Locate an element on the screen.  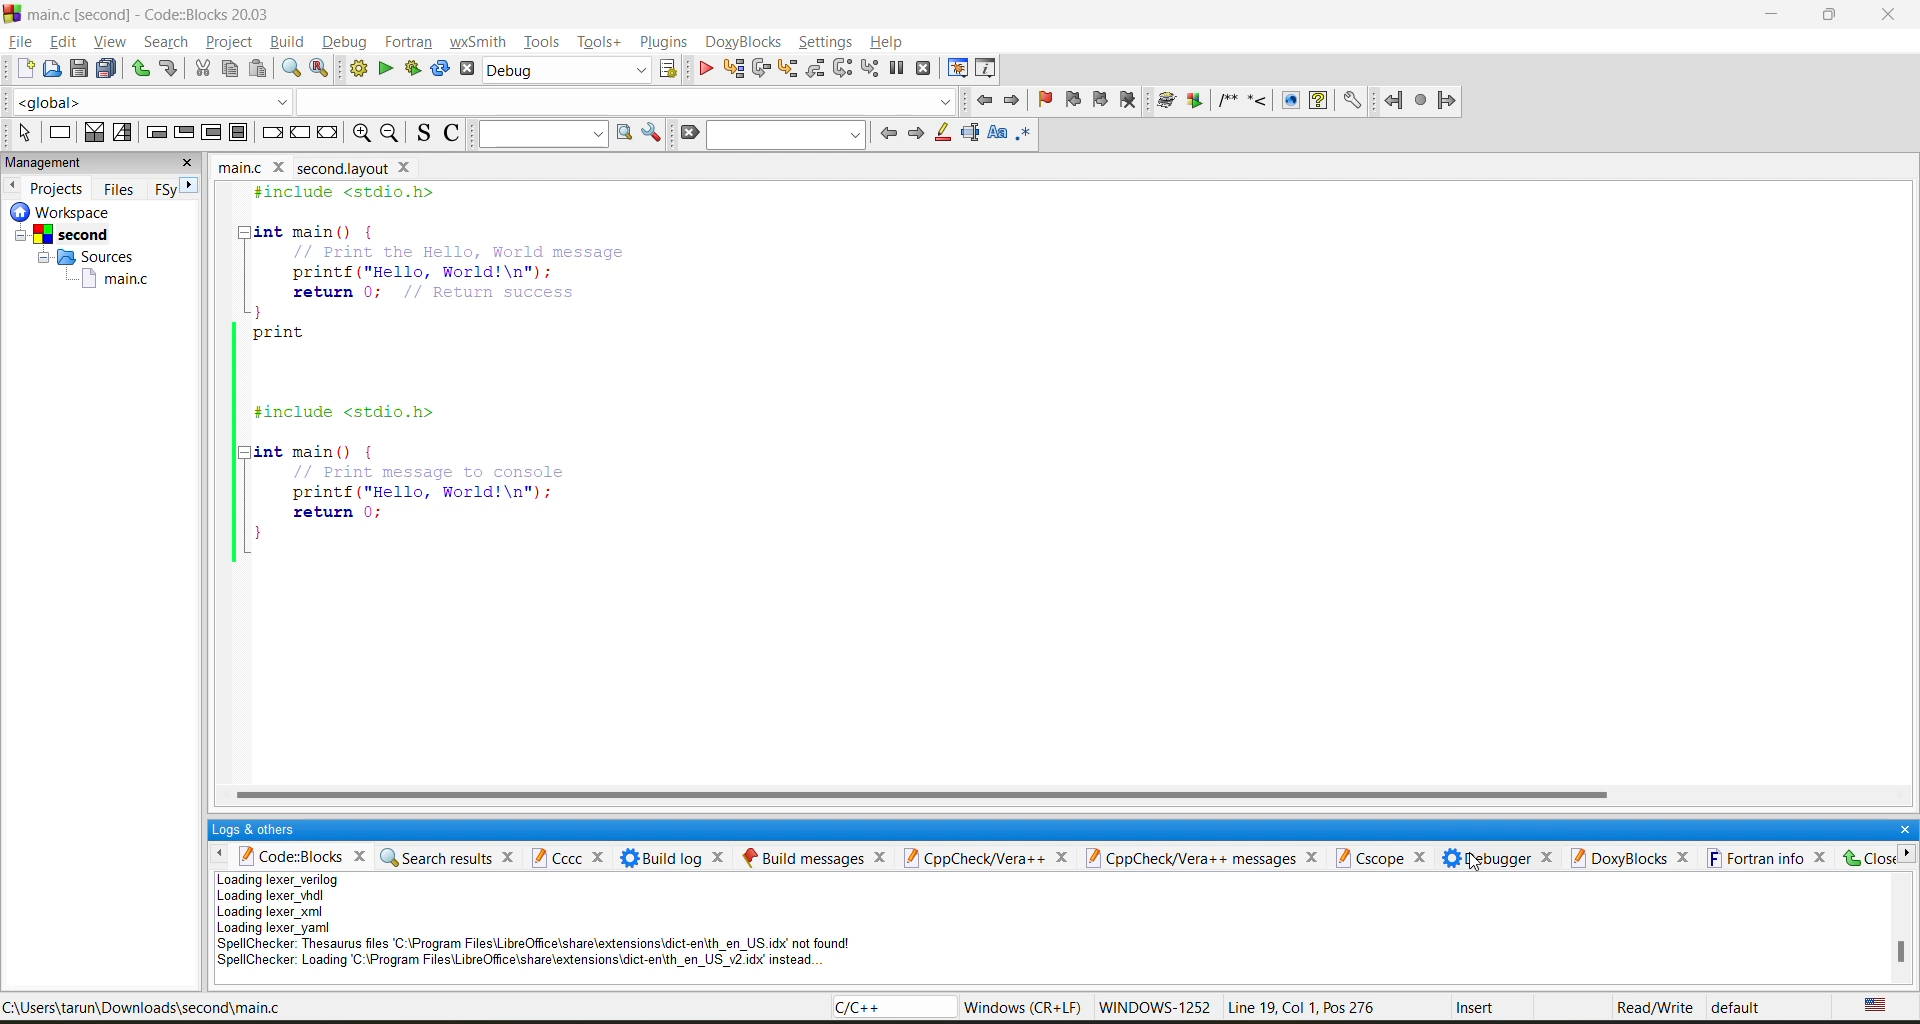
cut is located at coordinates (204, 70).